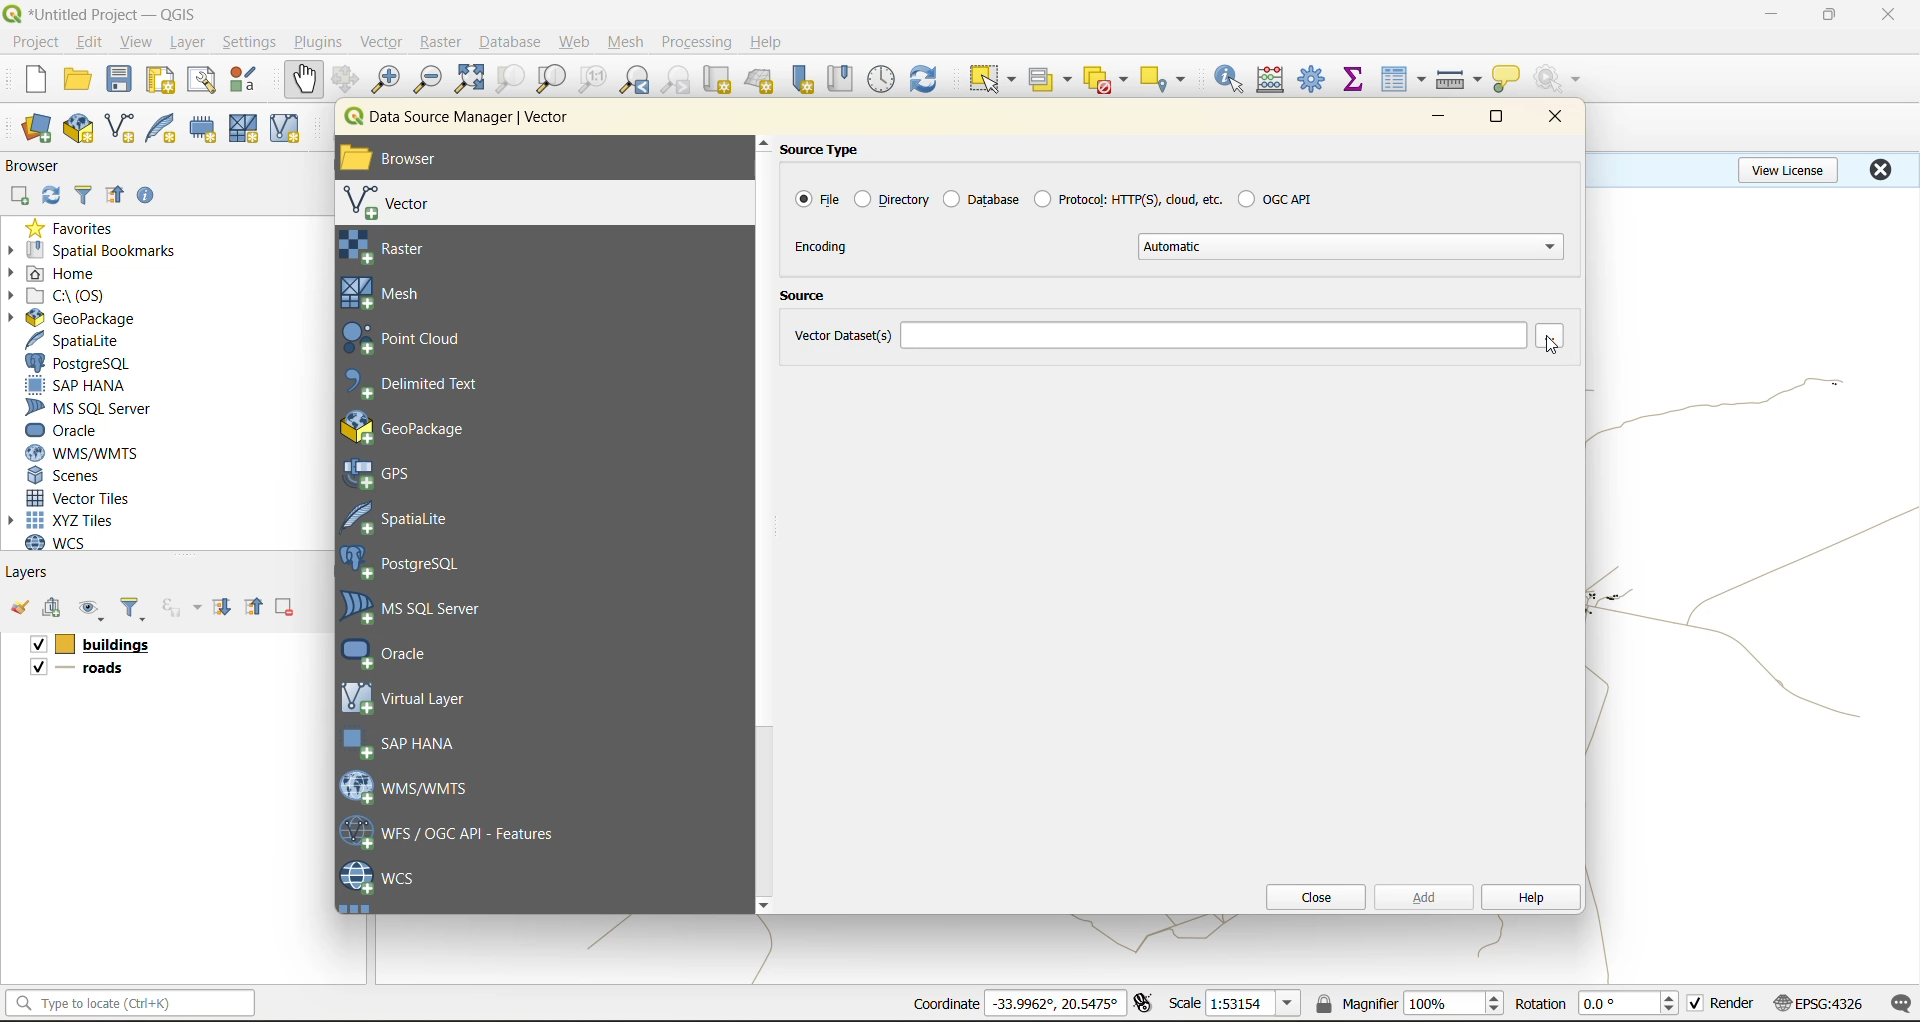 The width and height of the screenshot is (1920, 1022). Describe the element at coordinates (1128, 197) in the screenshot. I see `protocol:https` at that location.